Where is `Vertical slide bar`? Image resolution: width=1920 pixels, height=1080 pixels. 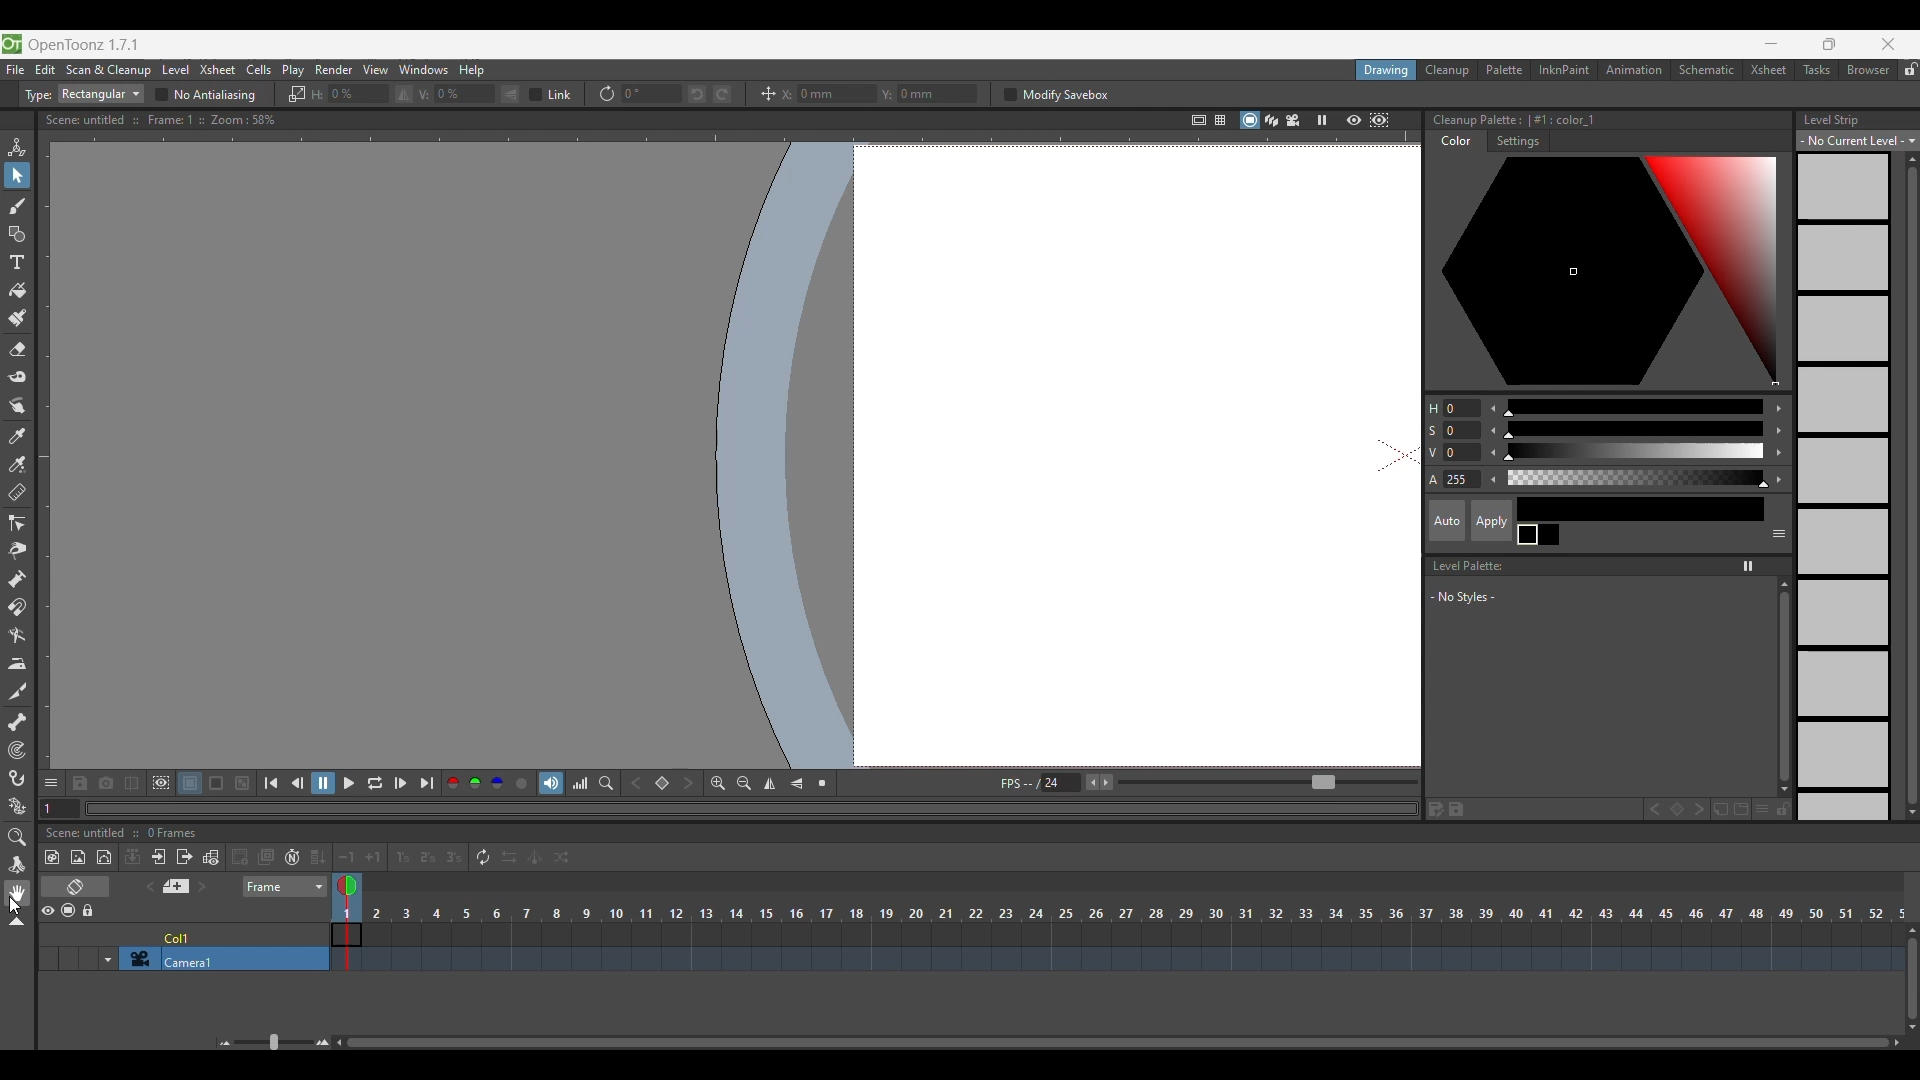
Vertical slide bar is located at coordinates (1911, 979).